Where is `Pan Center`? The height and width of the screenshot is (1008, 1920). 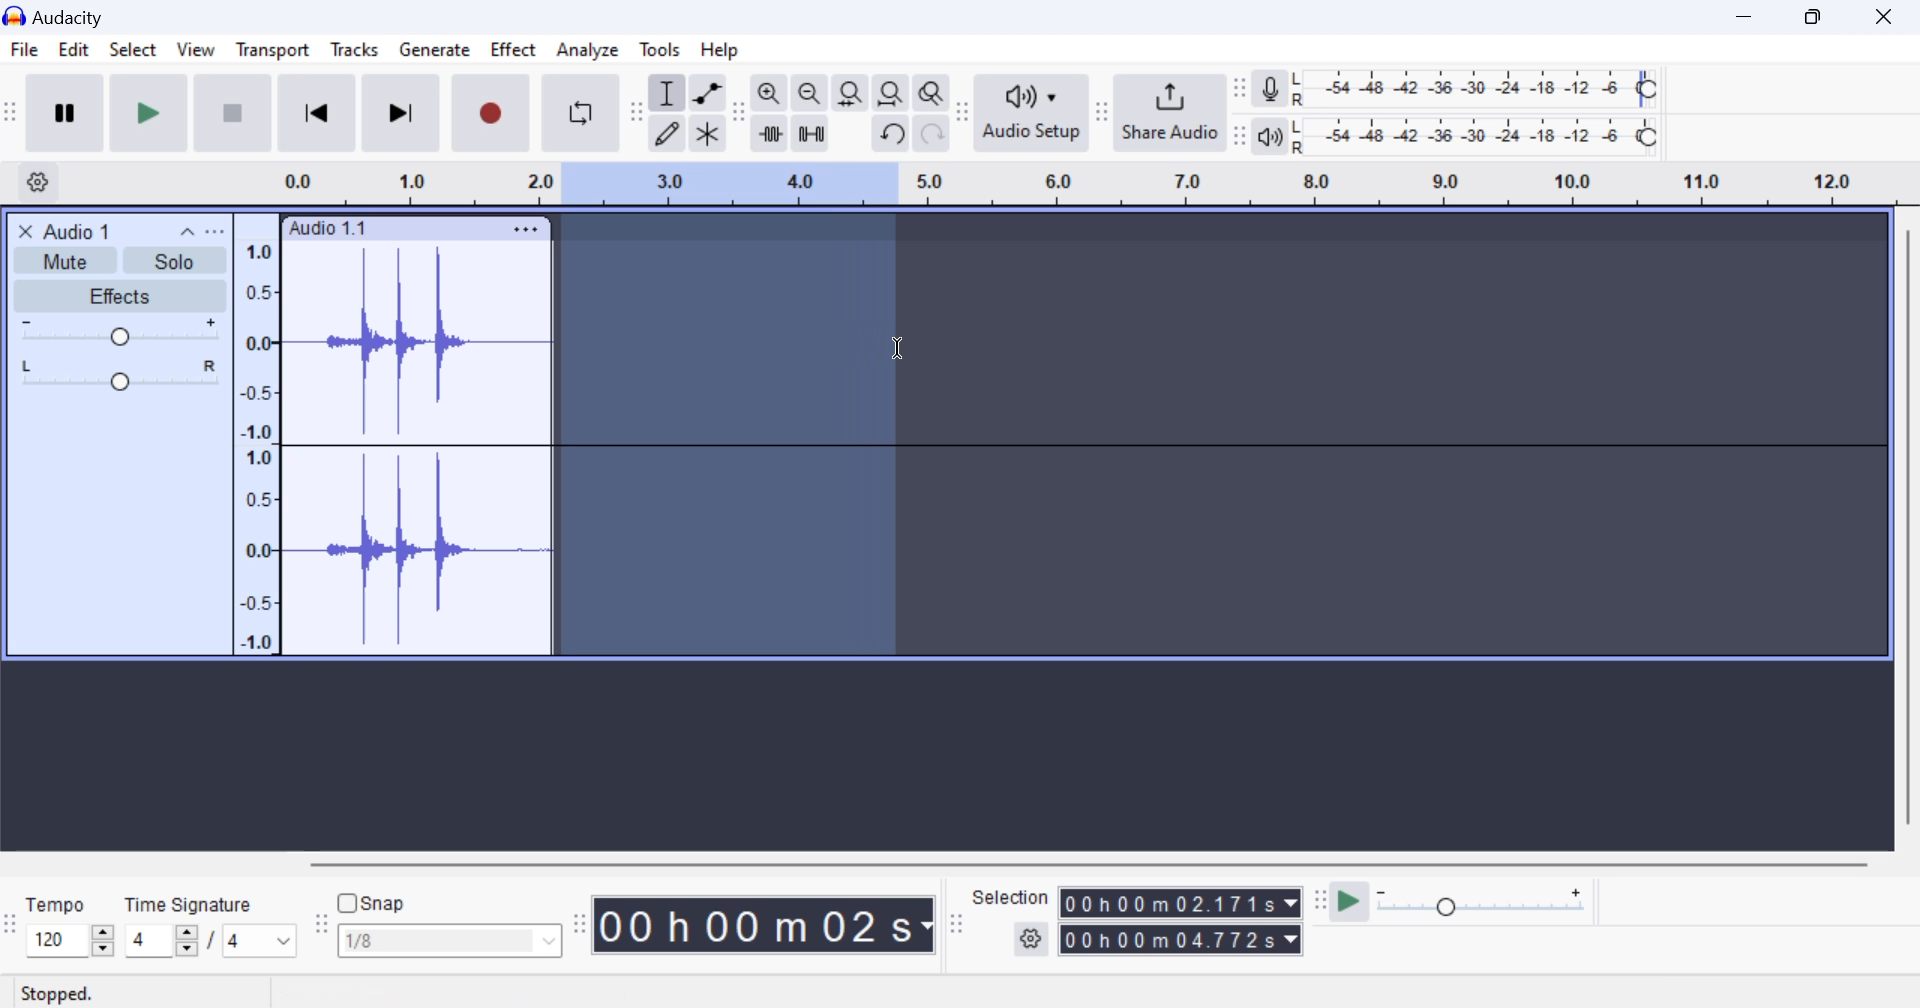
Pan Center is located at coordinates (125, 374).